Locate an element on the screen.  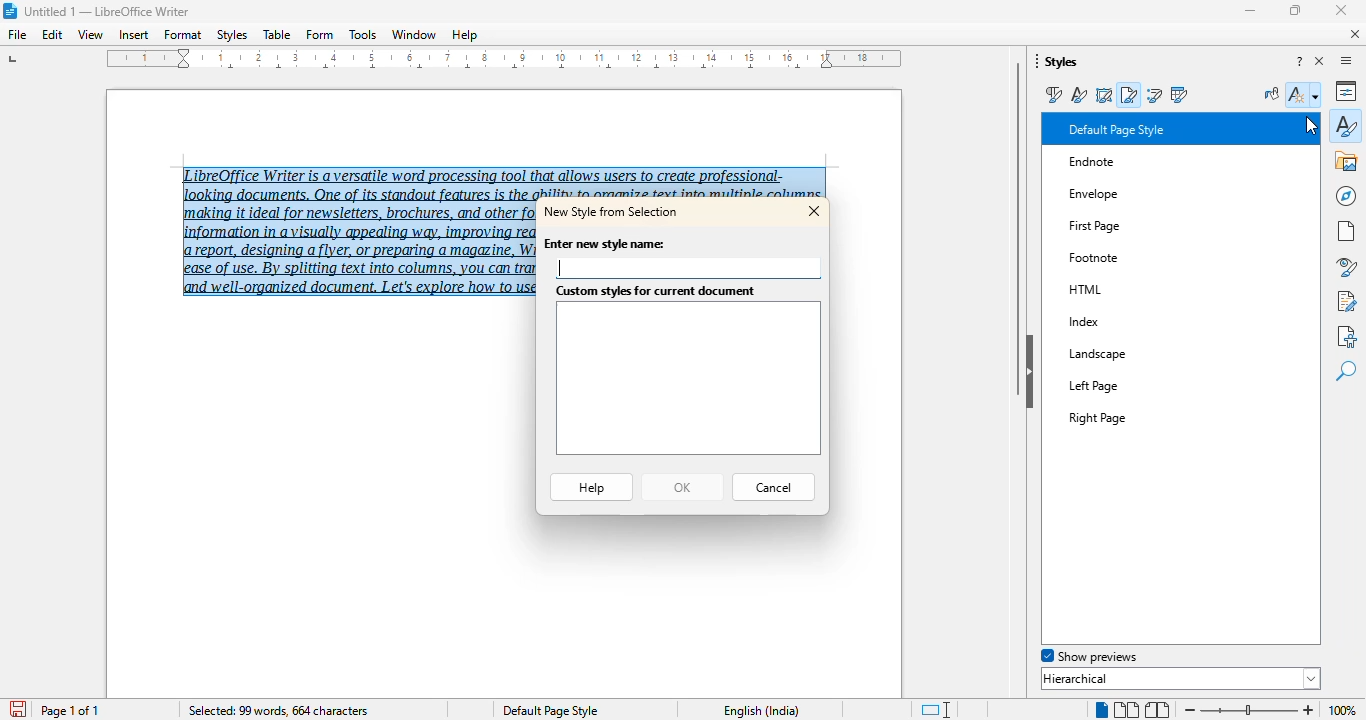
page is located at coordinates (1346, 231).